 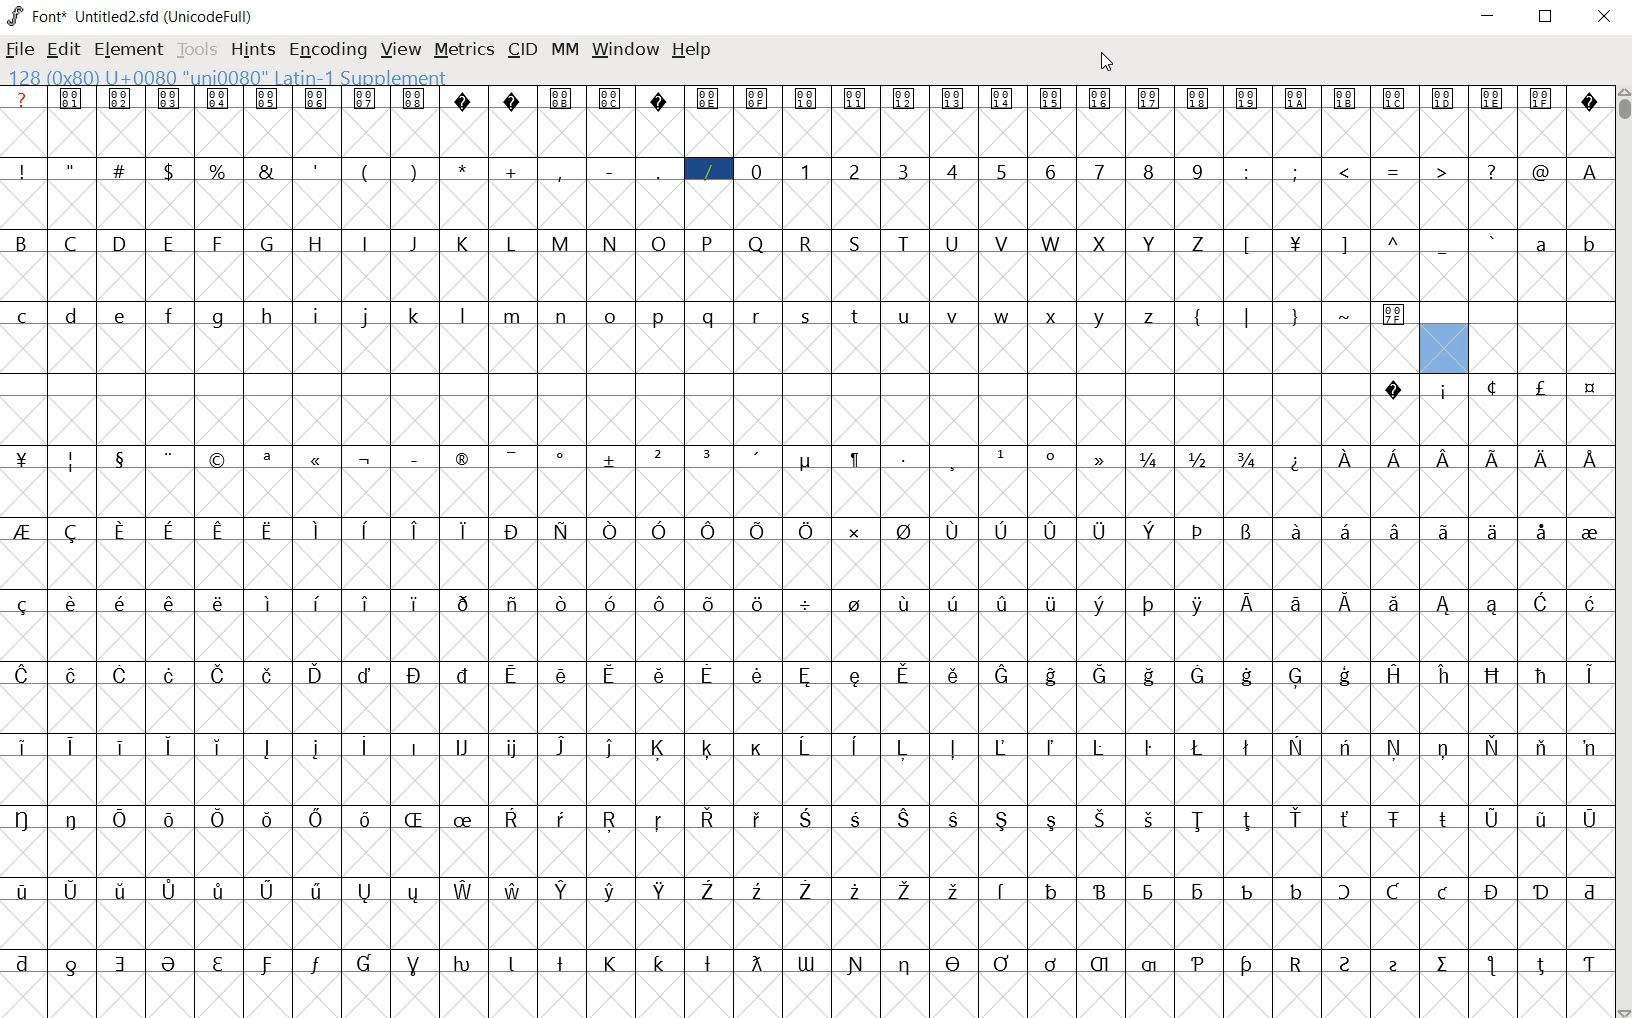 What do you see at coordinates (266, 748) in the screenshot?
I see `glyph` at bounding box center [266, 748].